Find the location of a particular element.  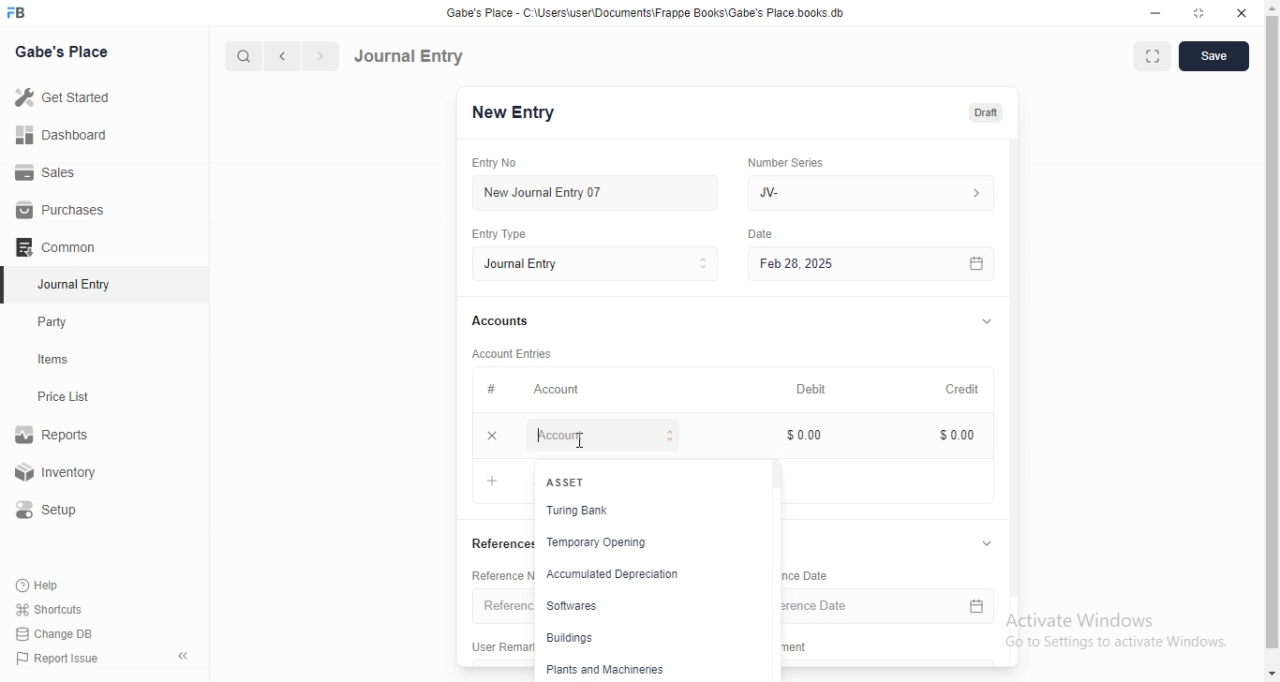

Reference is located at coordinates (510, 606).